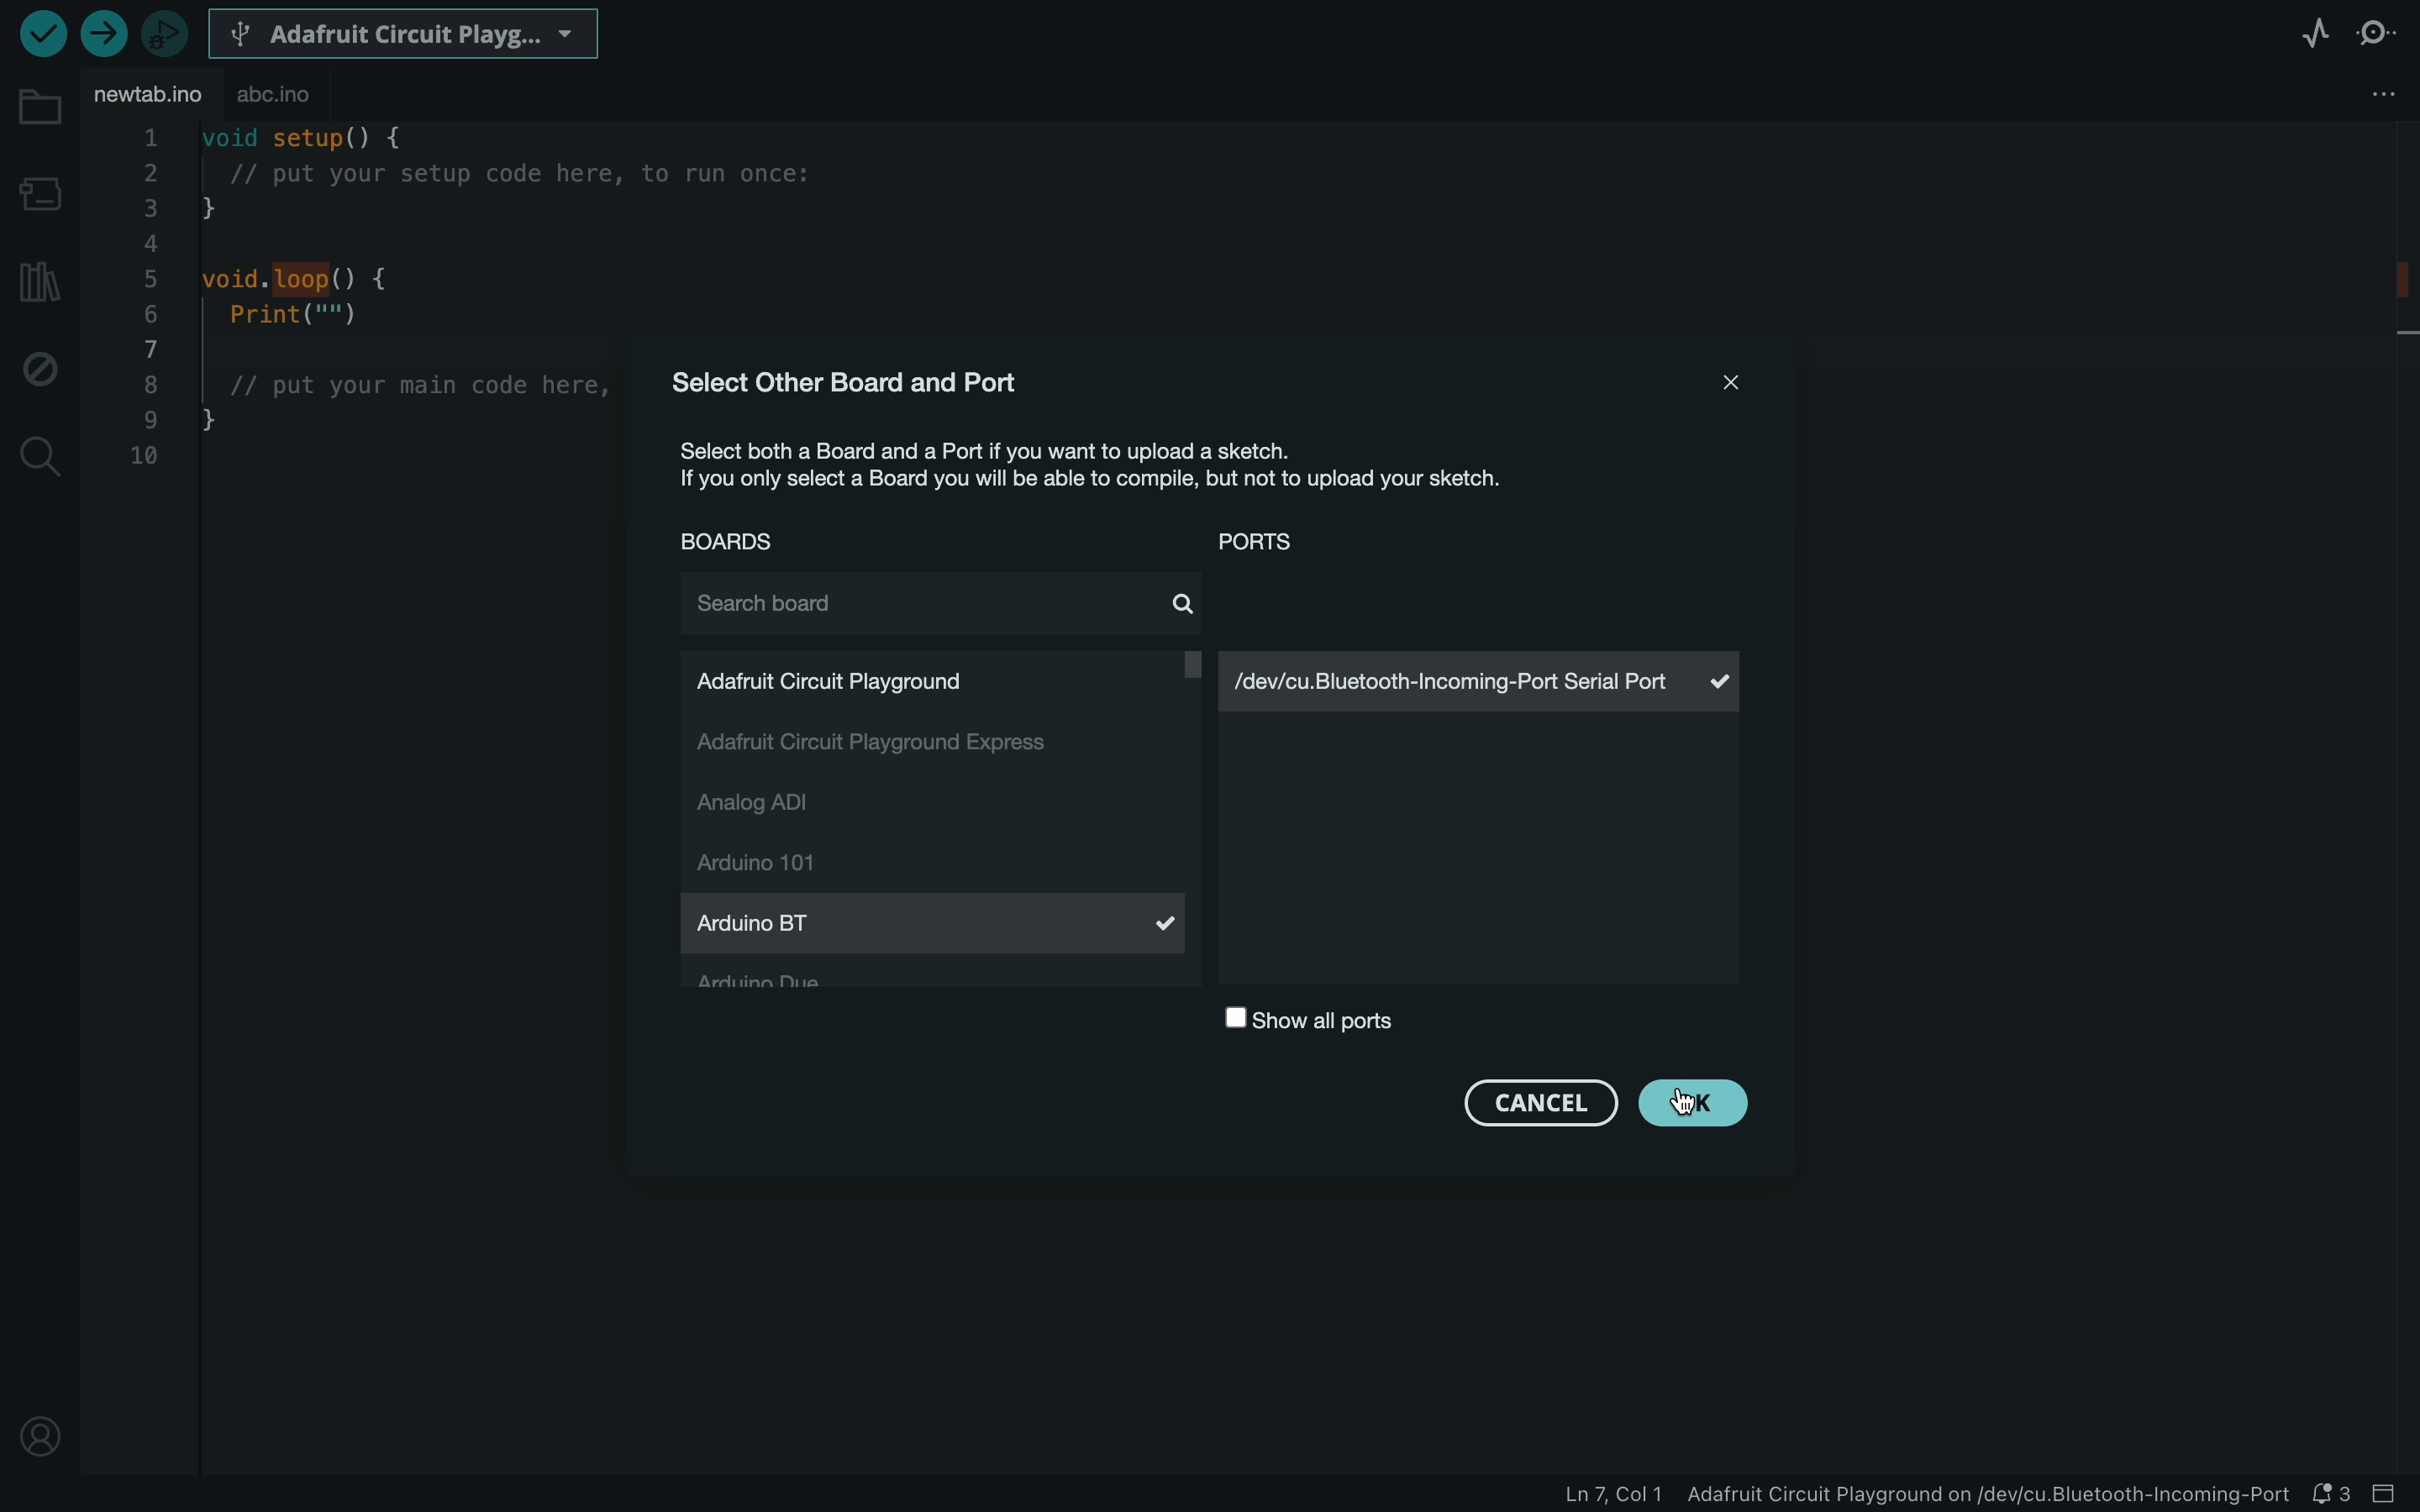 Image resolution: width=2420 pixels, height=1512 pixels. Describe the element at coordinates (162, 31) in the screenshot. I see `debugger` at that location.